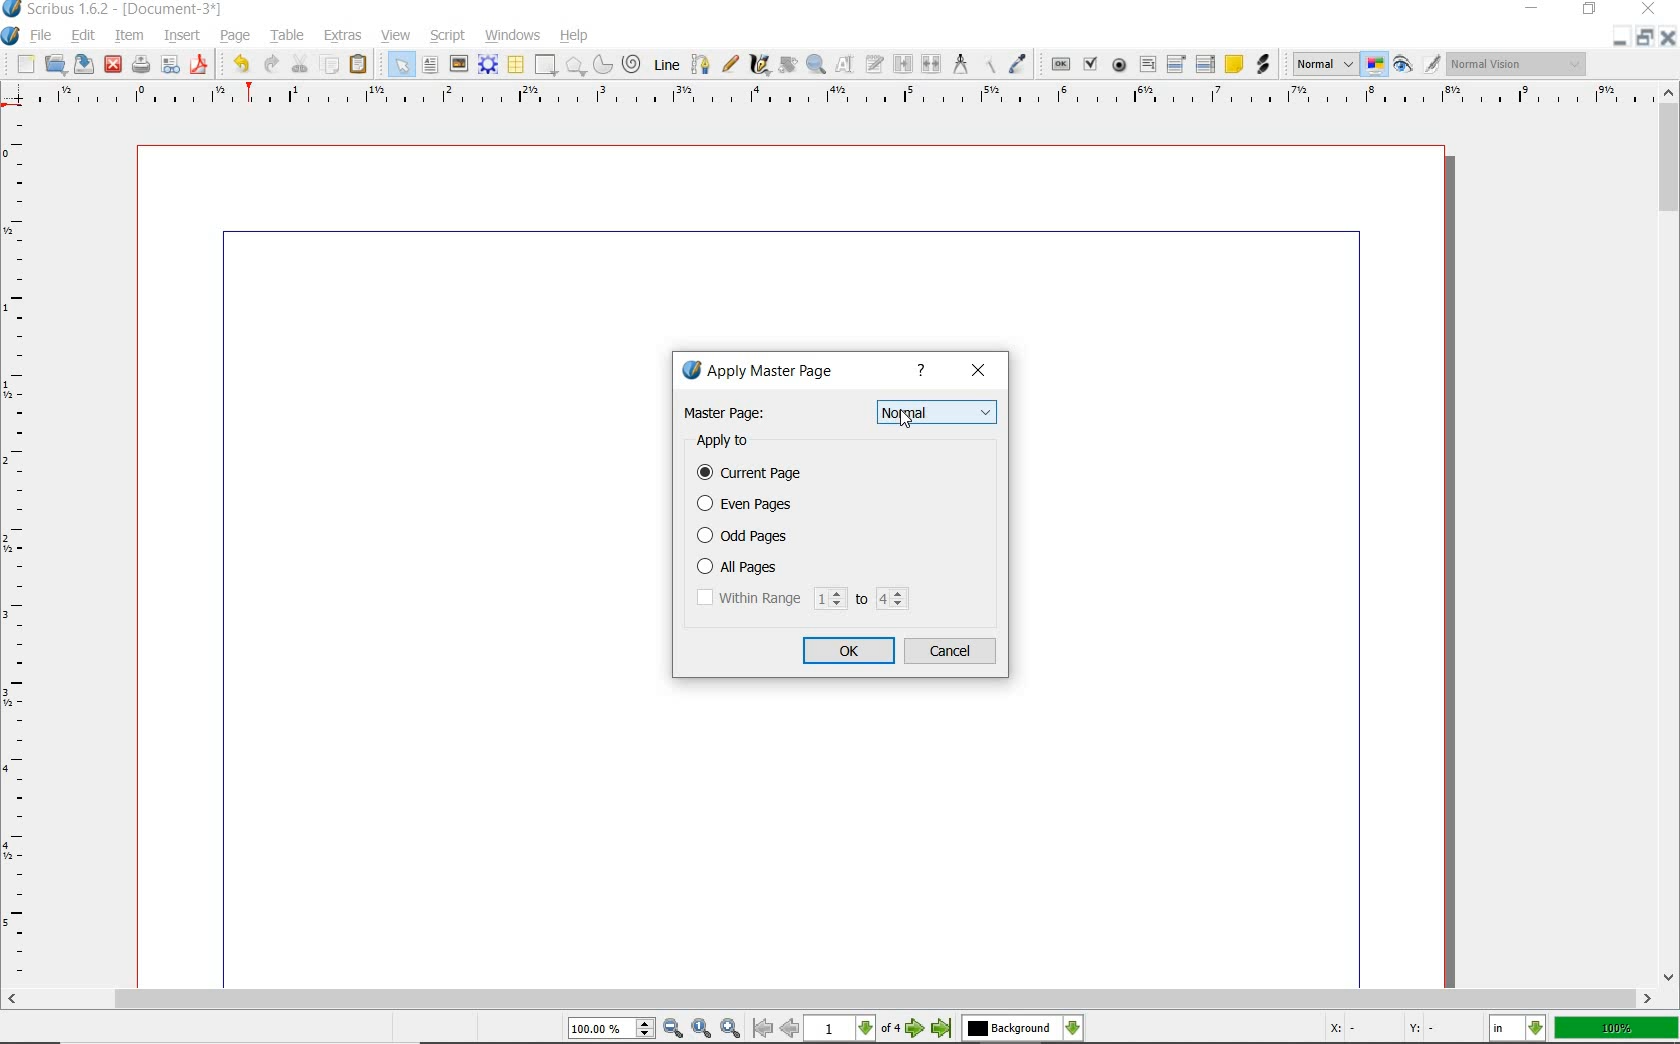 The width and height of the screenshot is (1680, 1044). What do you see at coordinates (1232, 64) in the screenshot?
I see `text annotation` at bounding box center [1232, 64].